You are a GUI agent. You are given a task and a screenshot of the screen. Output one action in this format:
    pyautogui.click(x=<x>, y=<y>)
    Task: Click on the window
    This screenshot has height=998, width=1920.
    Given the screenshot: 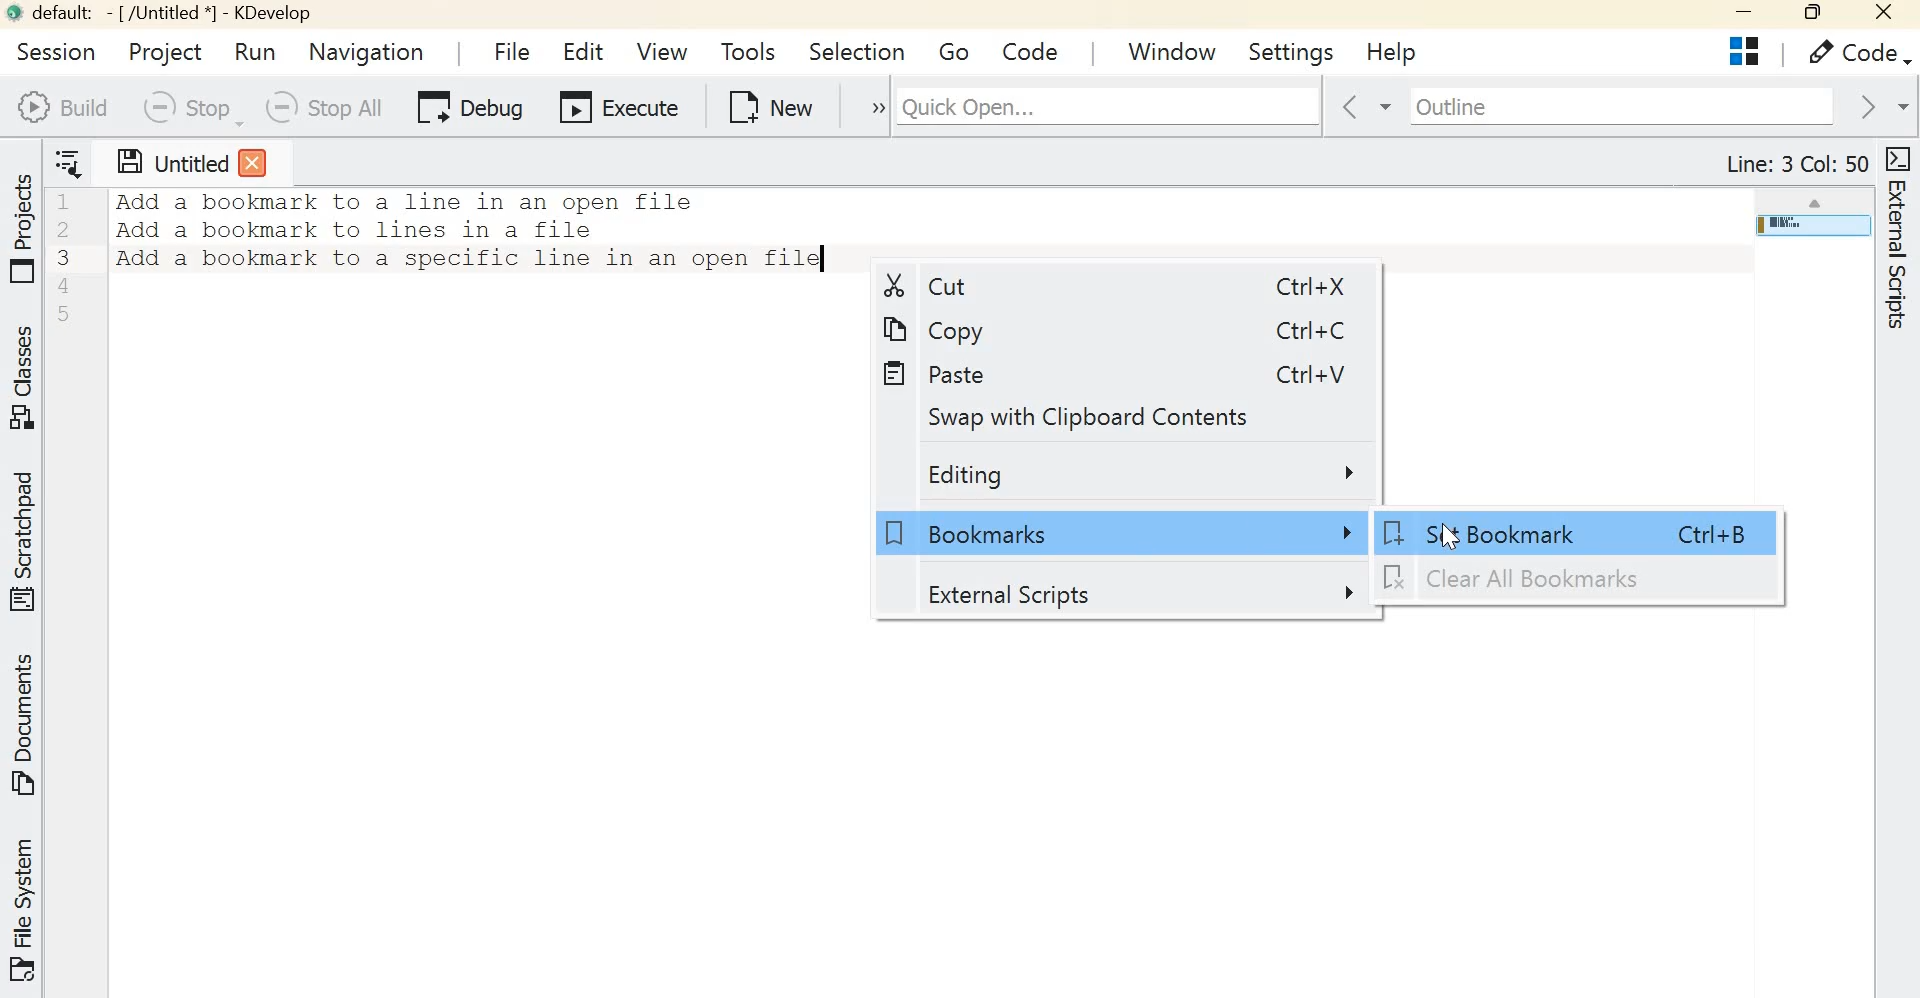 What is the action you would take?
    pyautogui.click(x=1172, y=47)
    